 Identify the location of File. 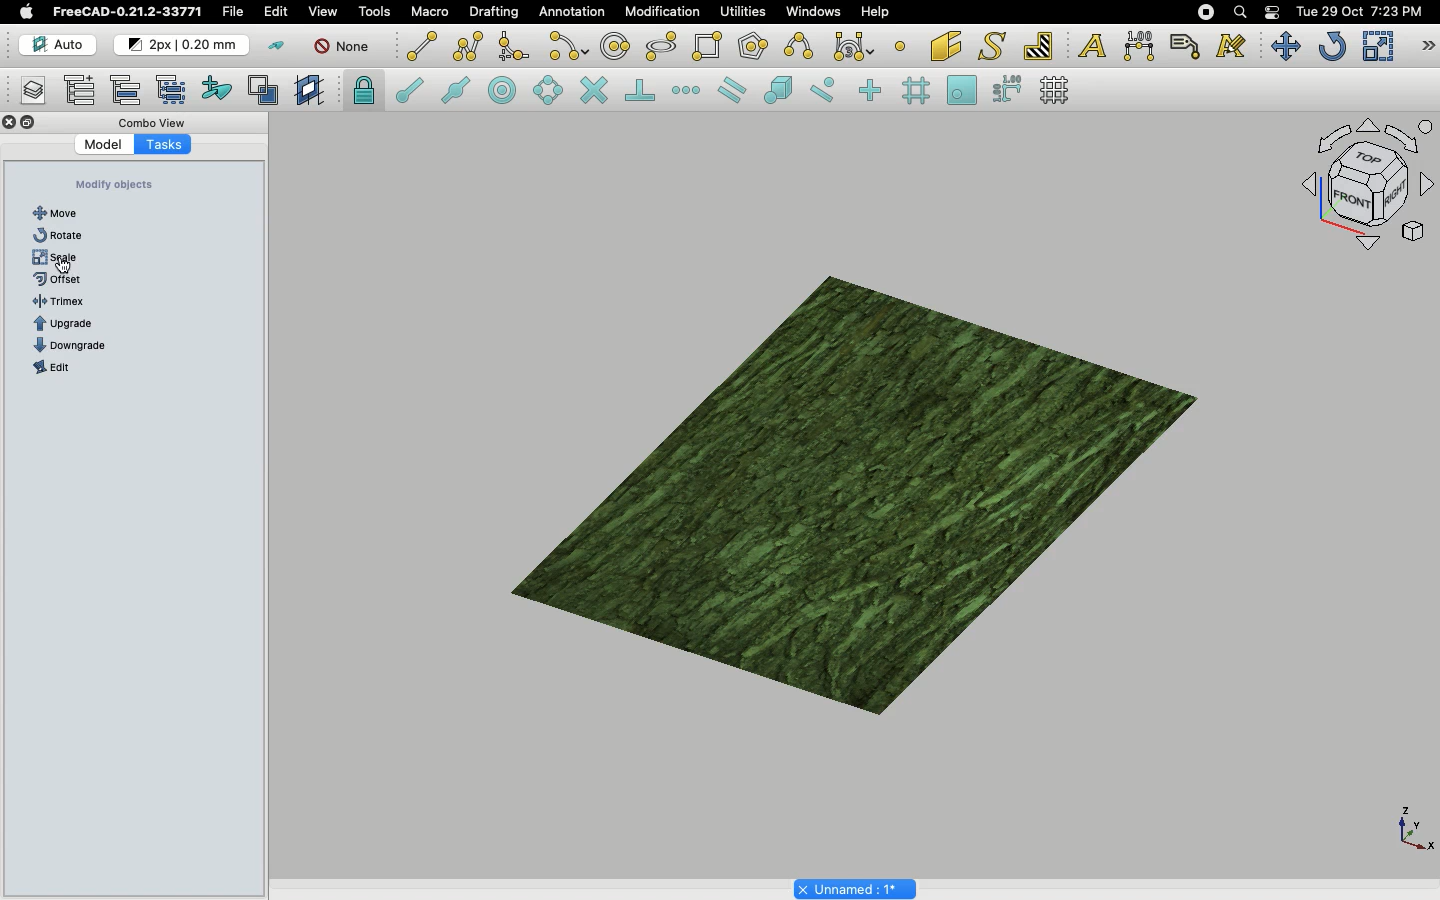
(235, 12).